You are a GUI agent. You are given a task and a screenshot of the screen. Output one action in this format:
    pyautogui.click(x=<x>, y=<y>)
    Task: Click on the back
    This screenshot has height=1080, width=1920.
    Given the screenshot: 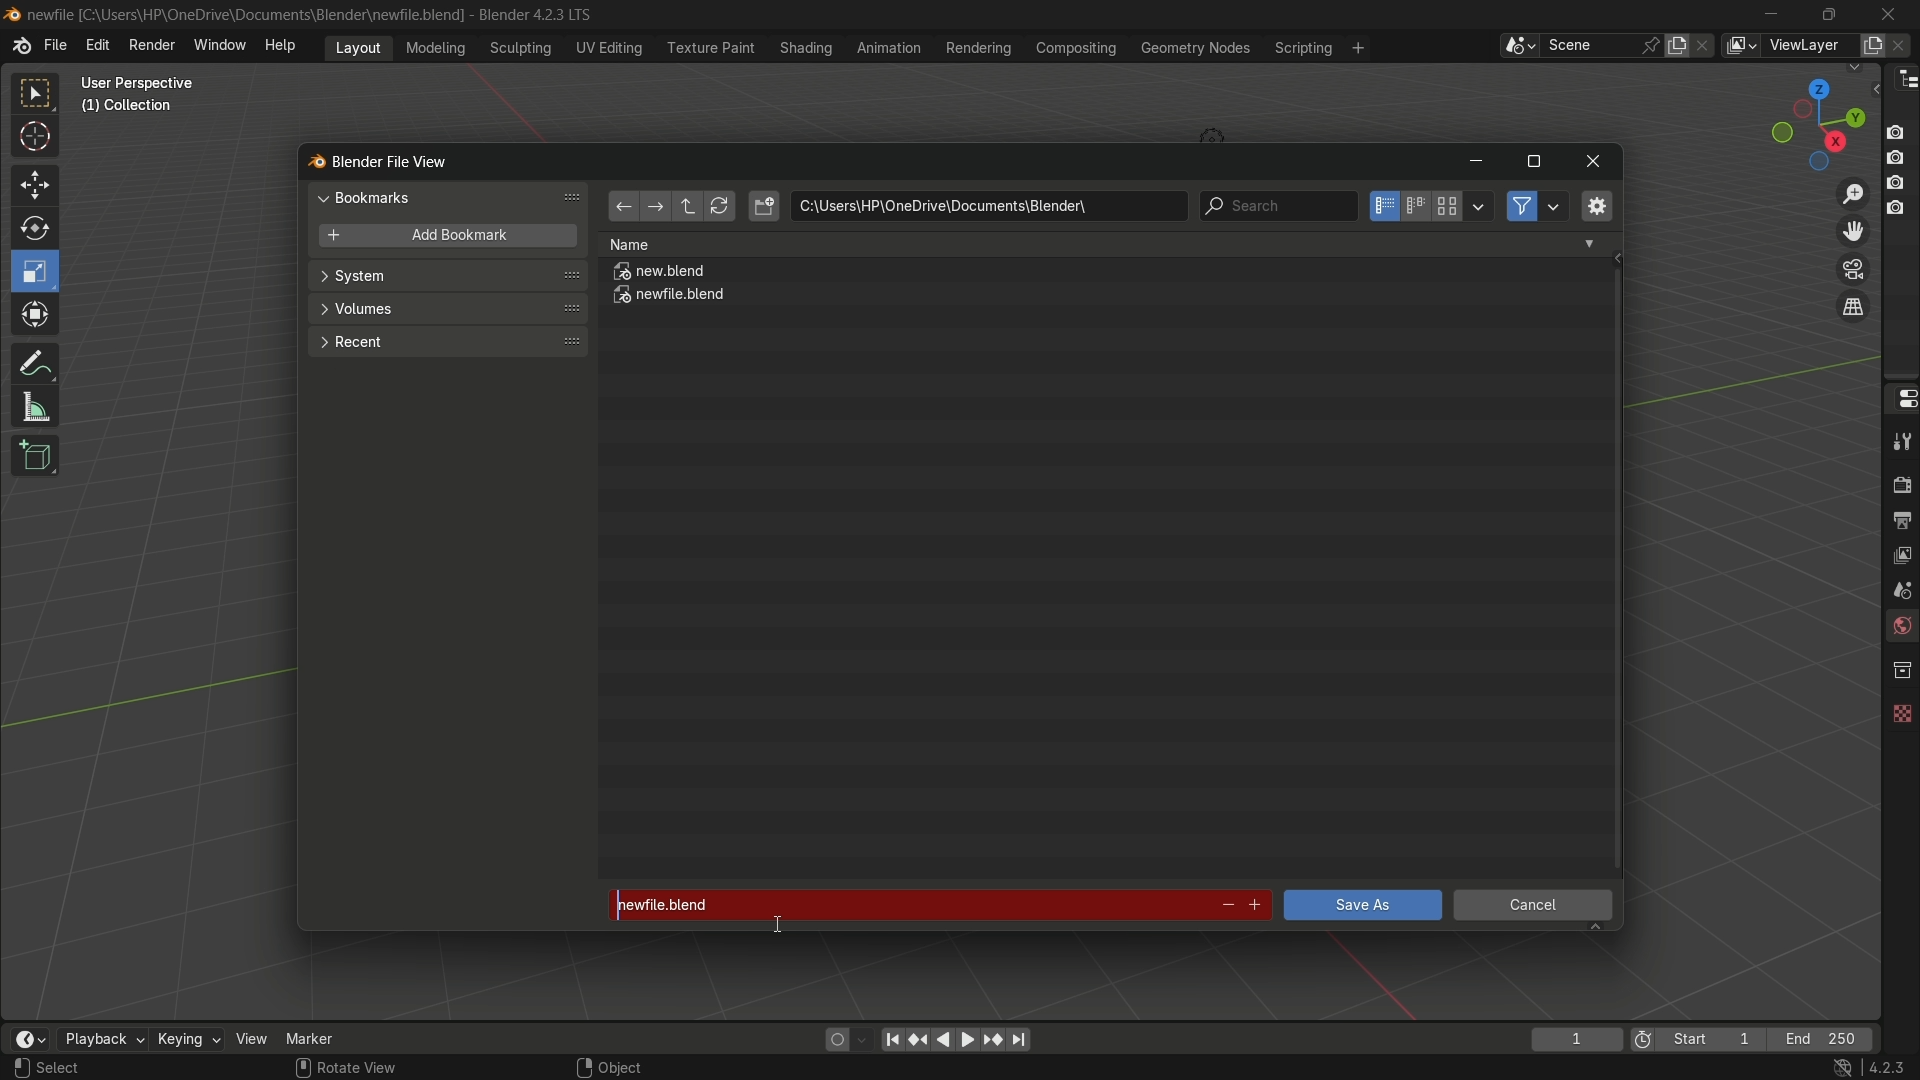 What is the action you would take?
    pyautogui.click(x=622, y=208)
    